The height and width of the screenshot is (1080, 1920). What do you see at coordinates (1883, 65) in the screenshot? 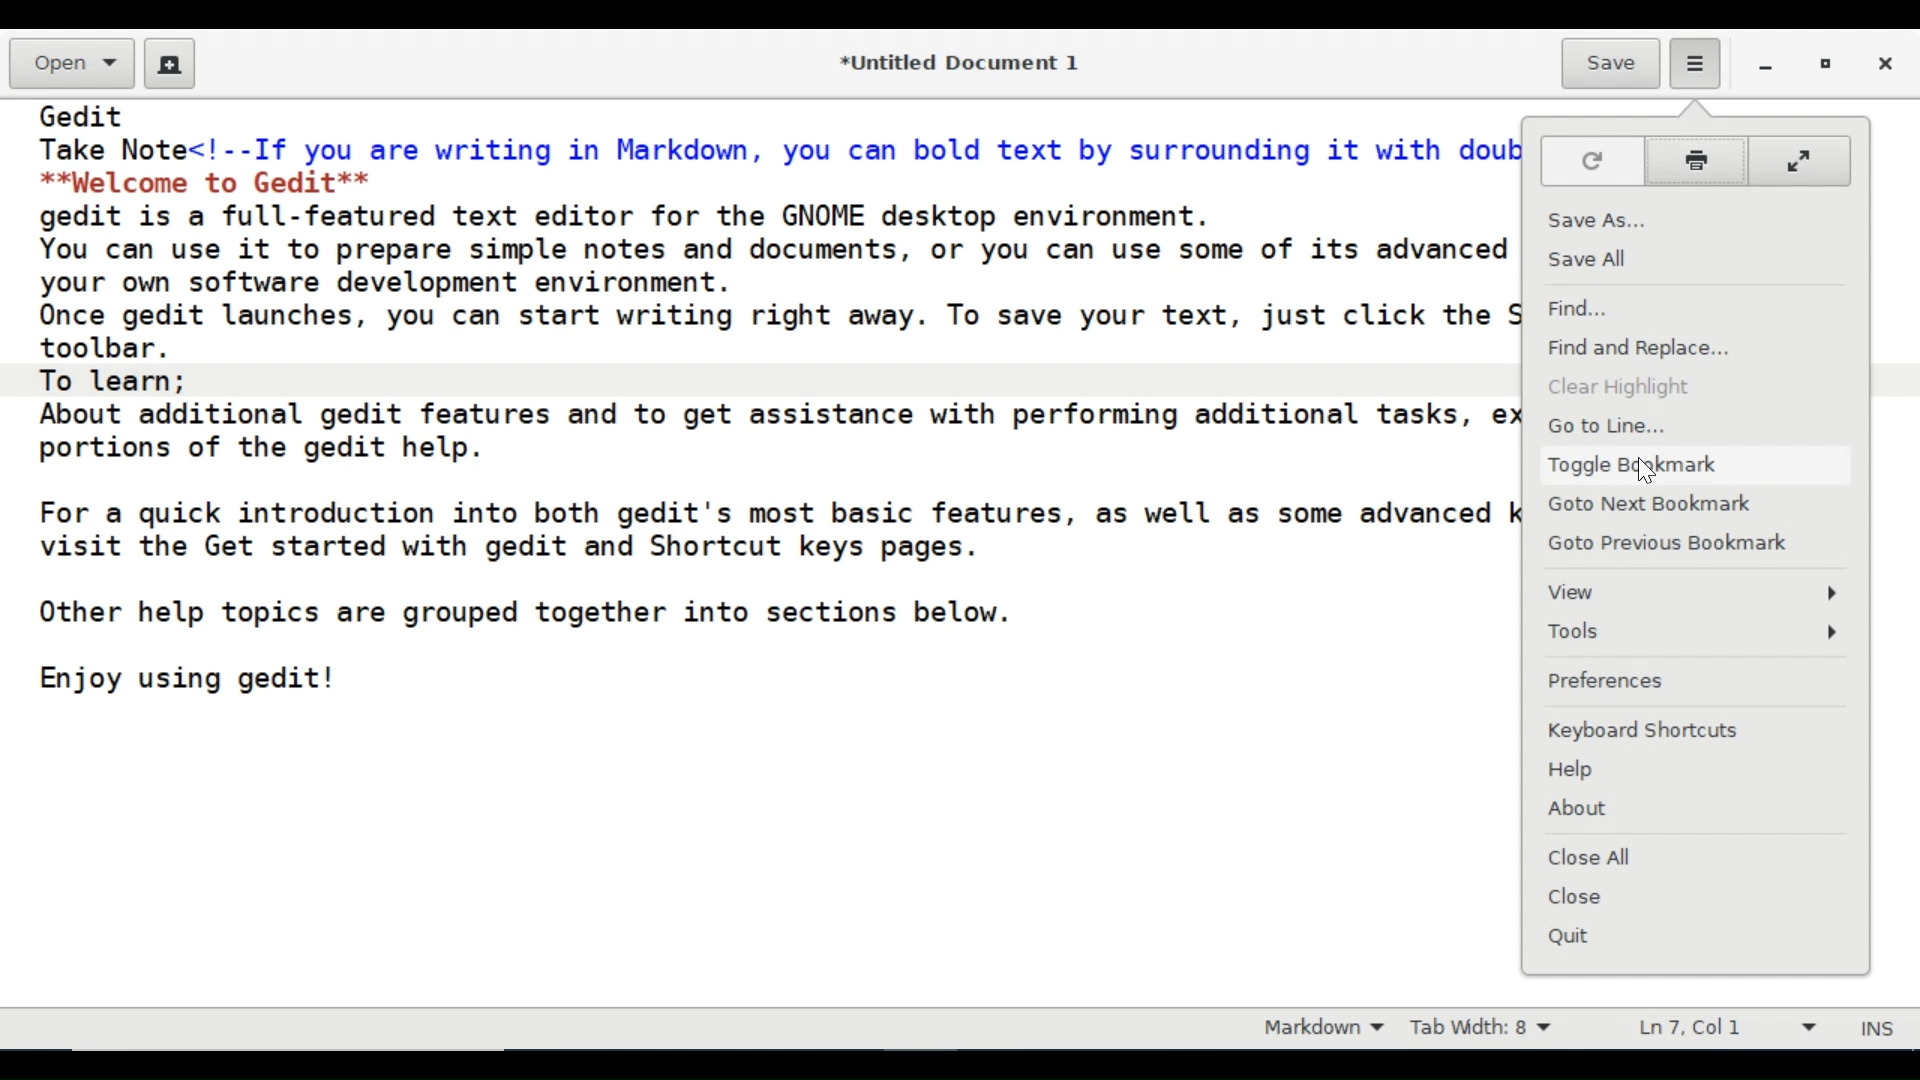
I see `Close` at bounding box center [1883, 65].